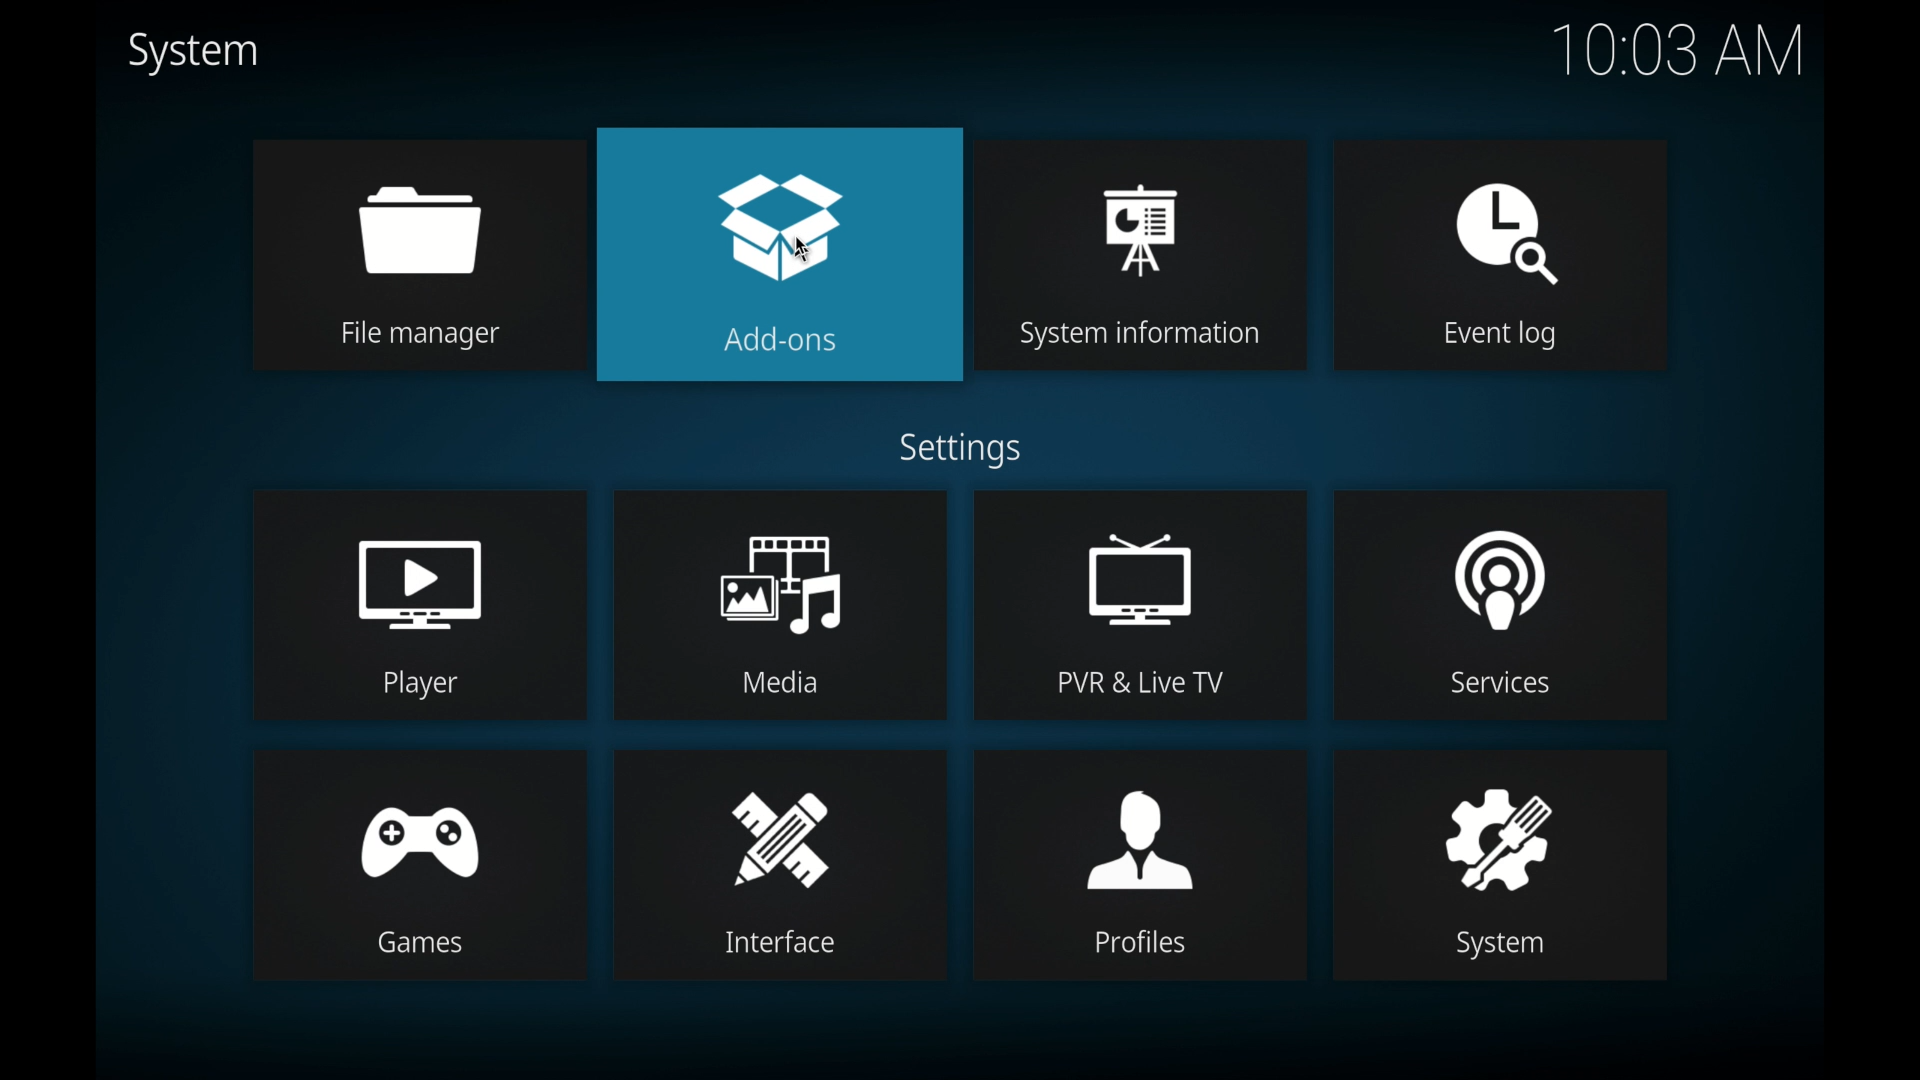 The height and width of the screenshot is (1080, 1920). I want to click on settings, so click(961, 451).